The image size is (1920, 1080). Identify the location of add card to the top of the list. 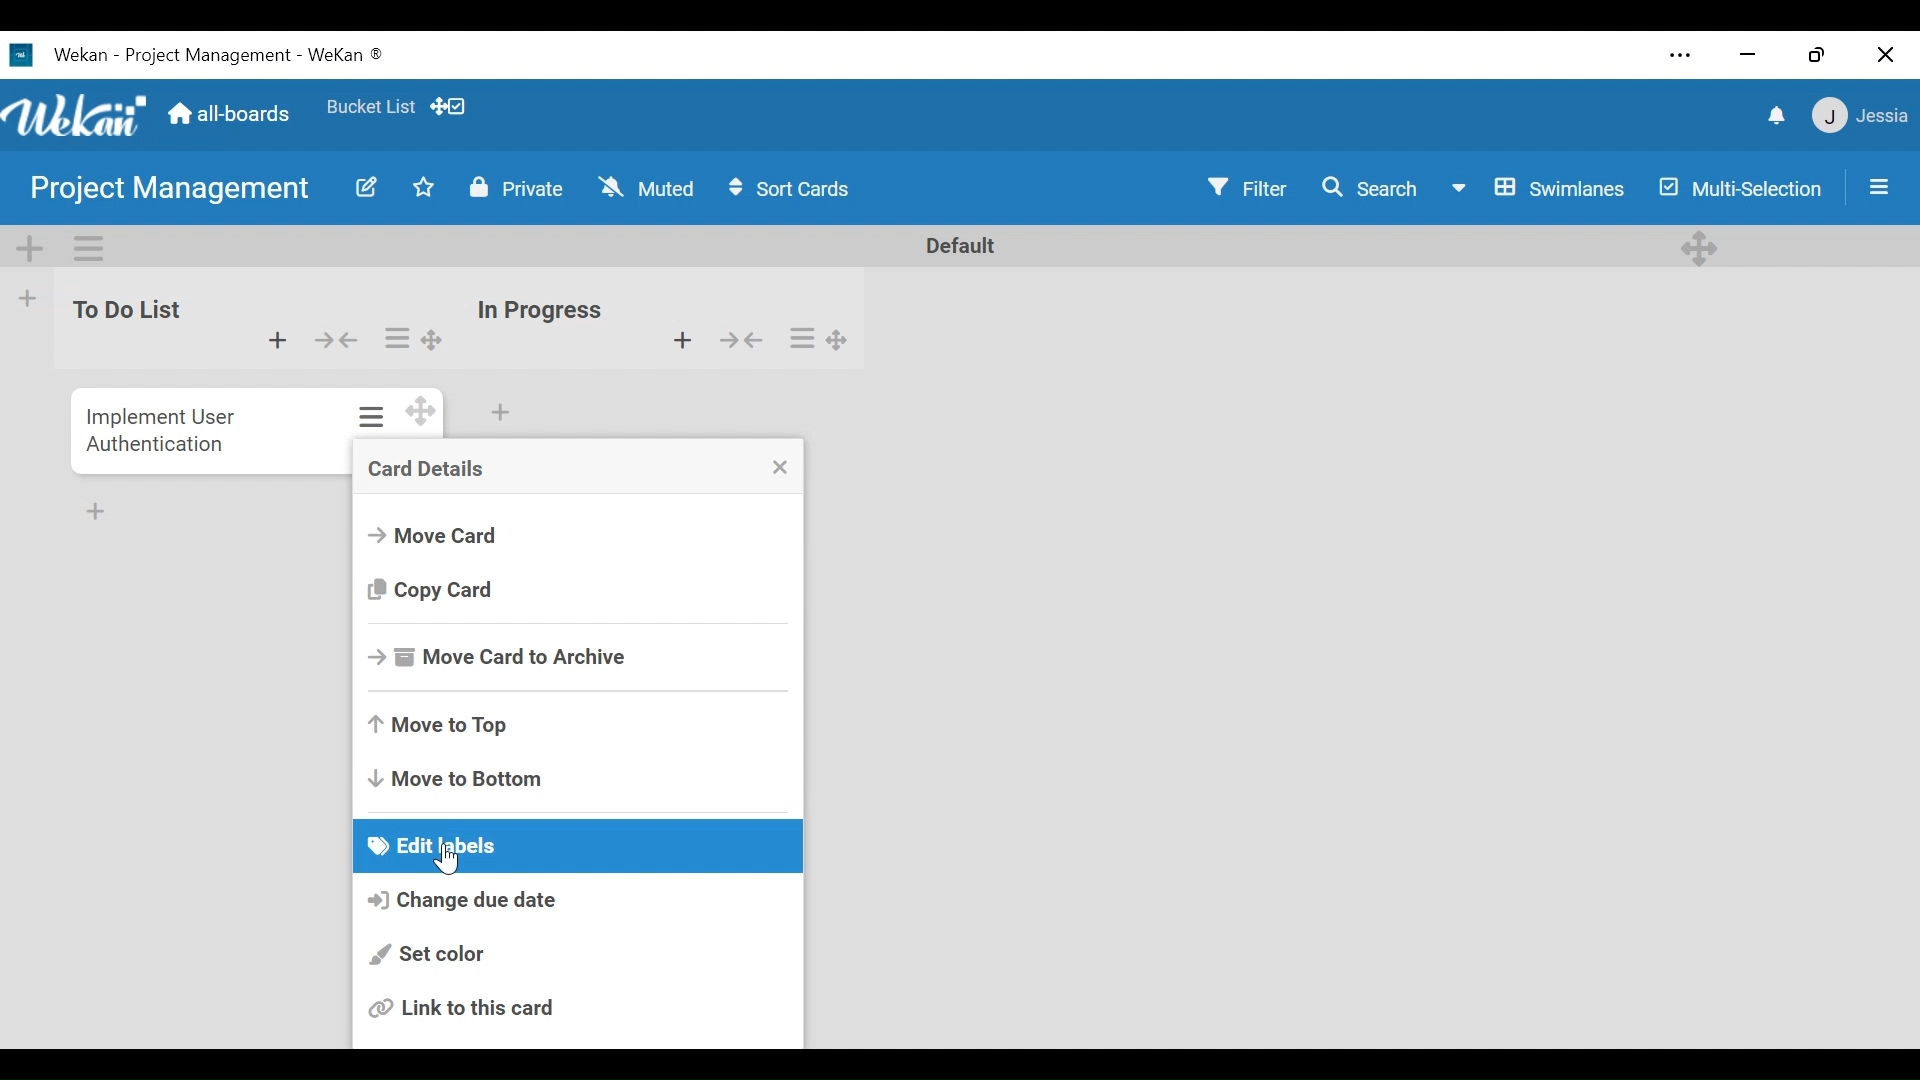
(275, 341).